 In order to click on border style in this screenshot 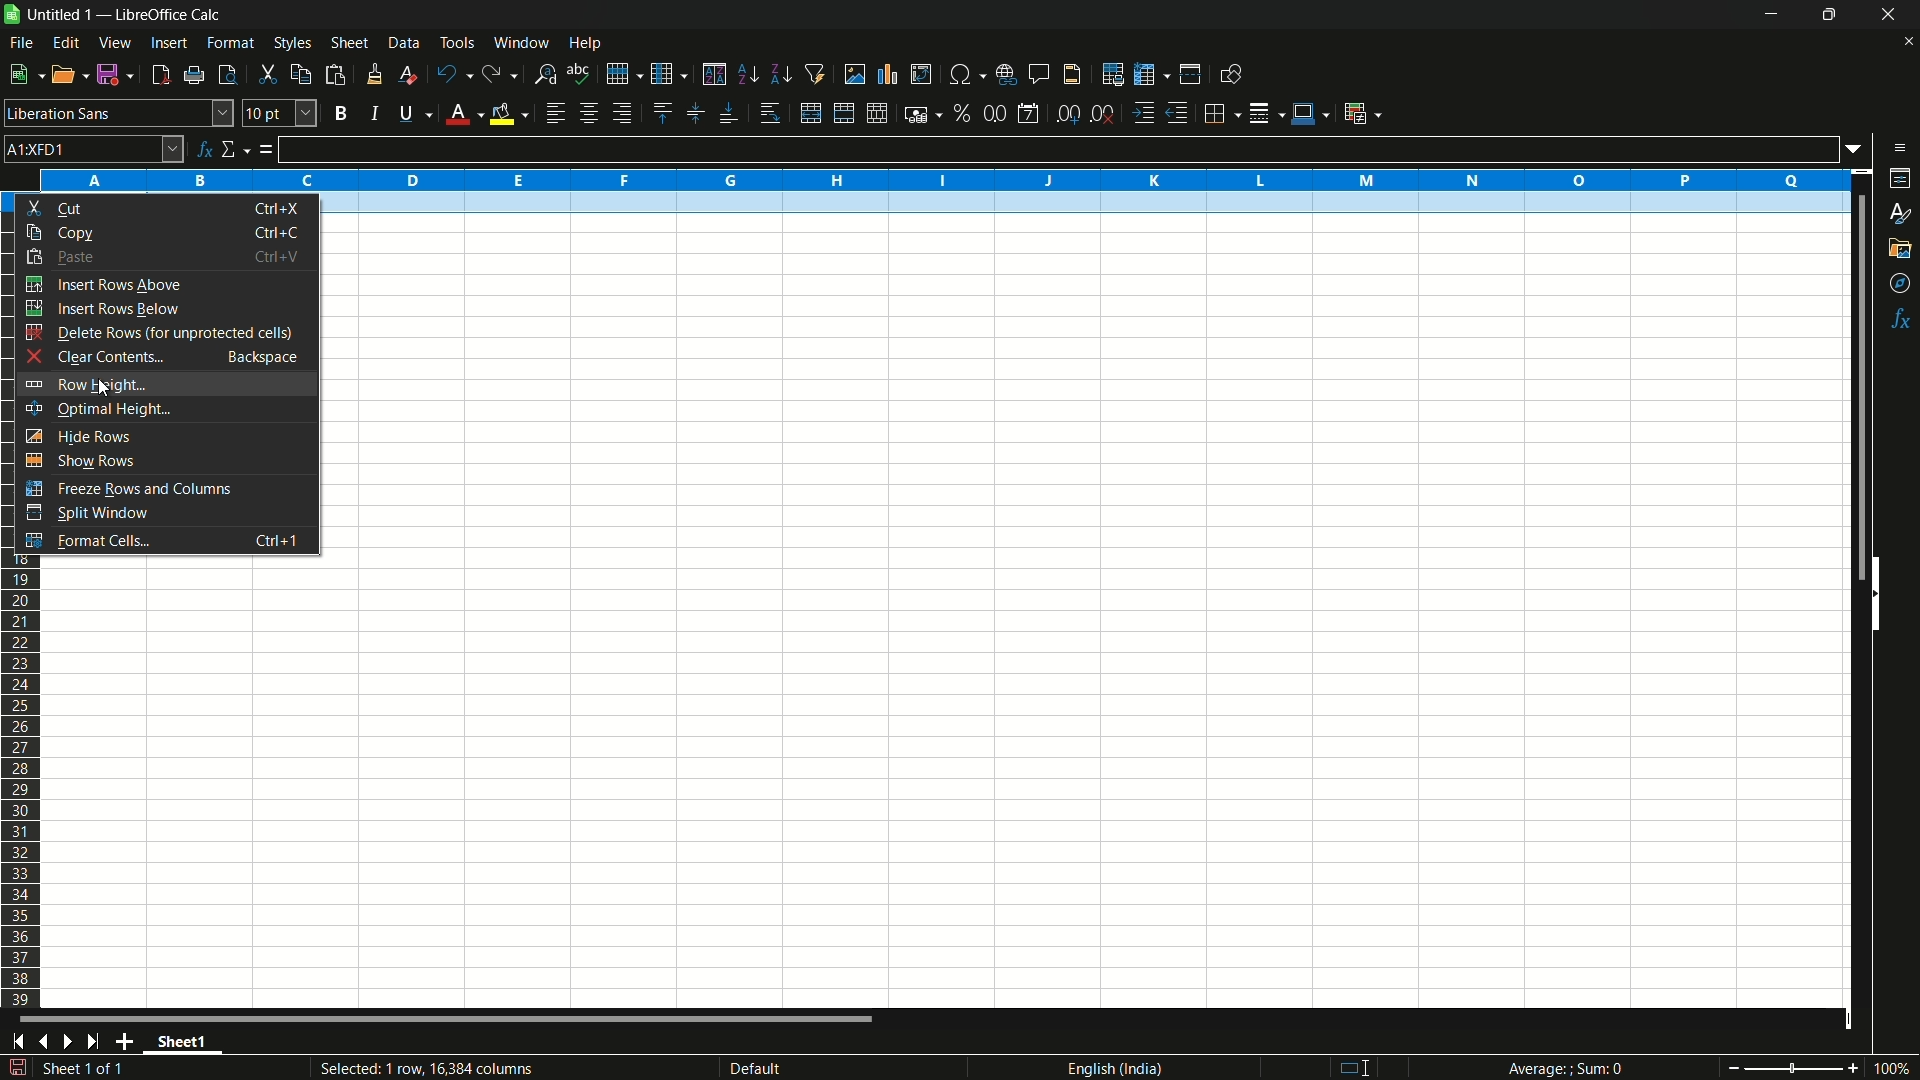, I will do `click(1268, 111)`.